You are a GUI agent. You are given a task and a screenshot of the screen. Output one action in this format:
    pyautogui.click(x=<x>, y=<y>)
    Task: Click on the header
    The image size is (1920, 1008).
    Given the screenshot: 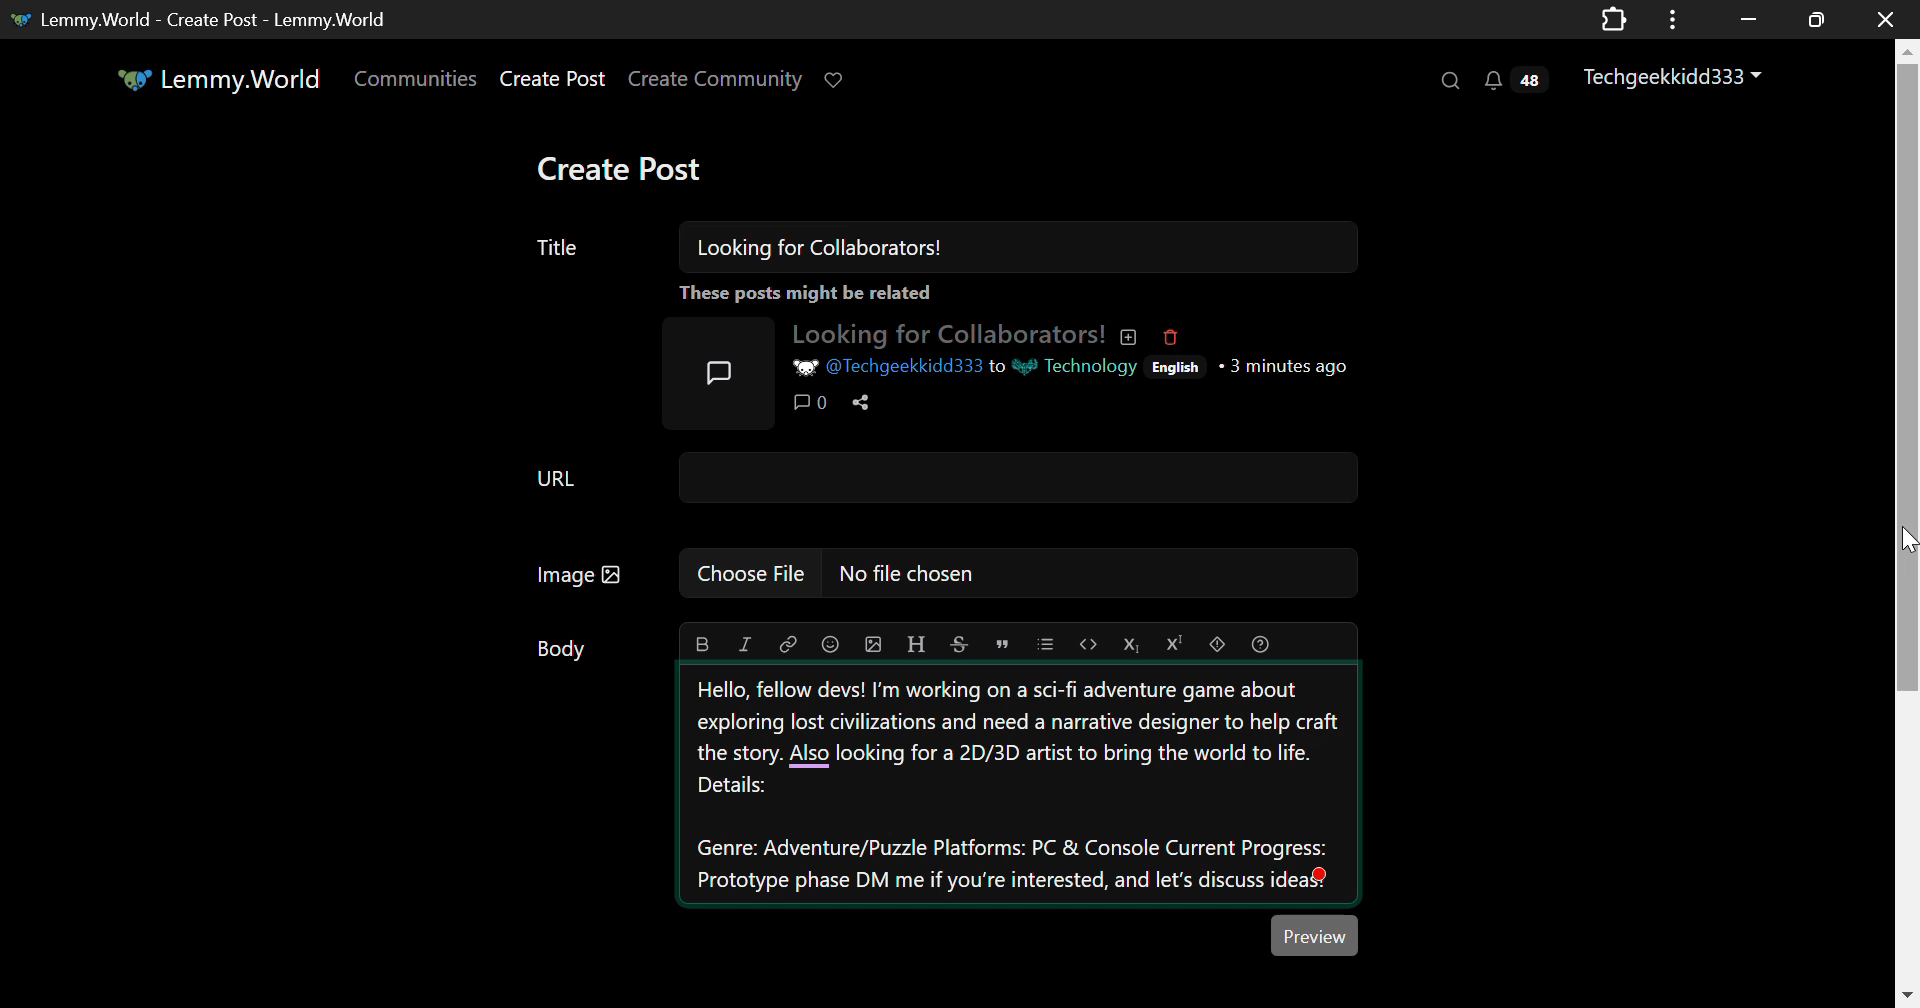 What is the action you would take?
    pyautogui.click(x=917, y=645)
    